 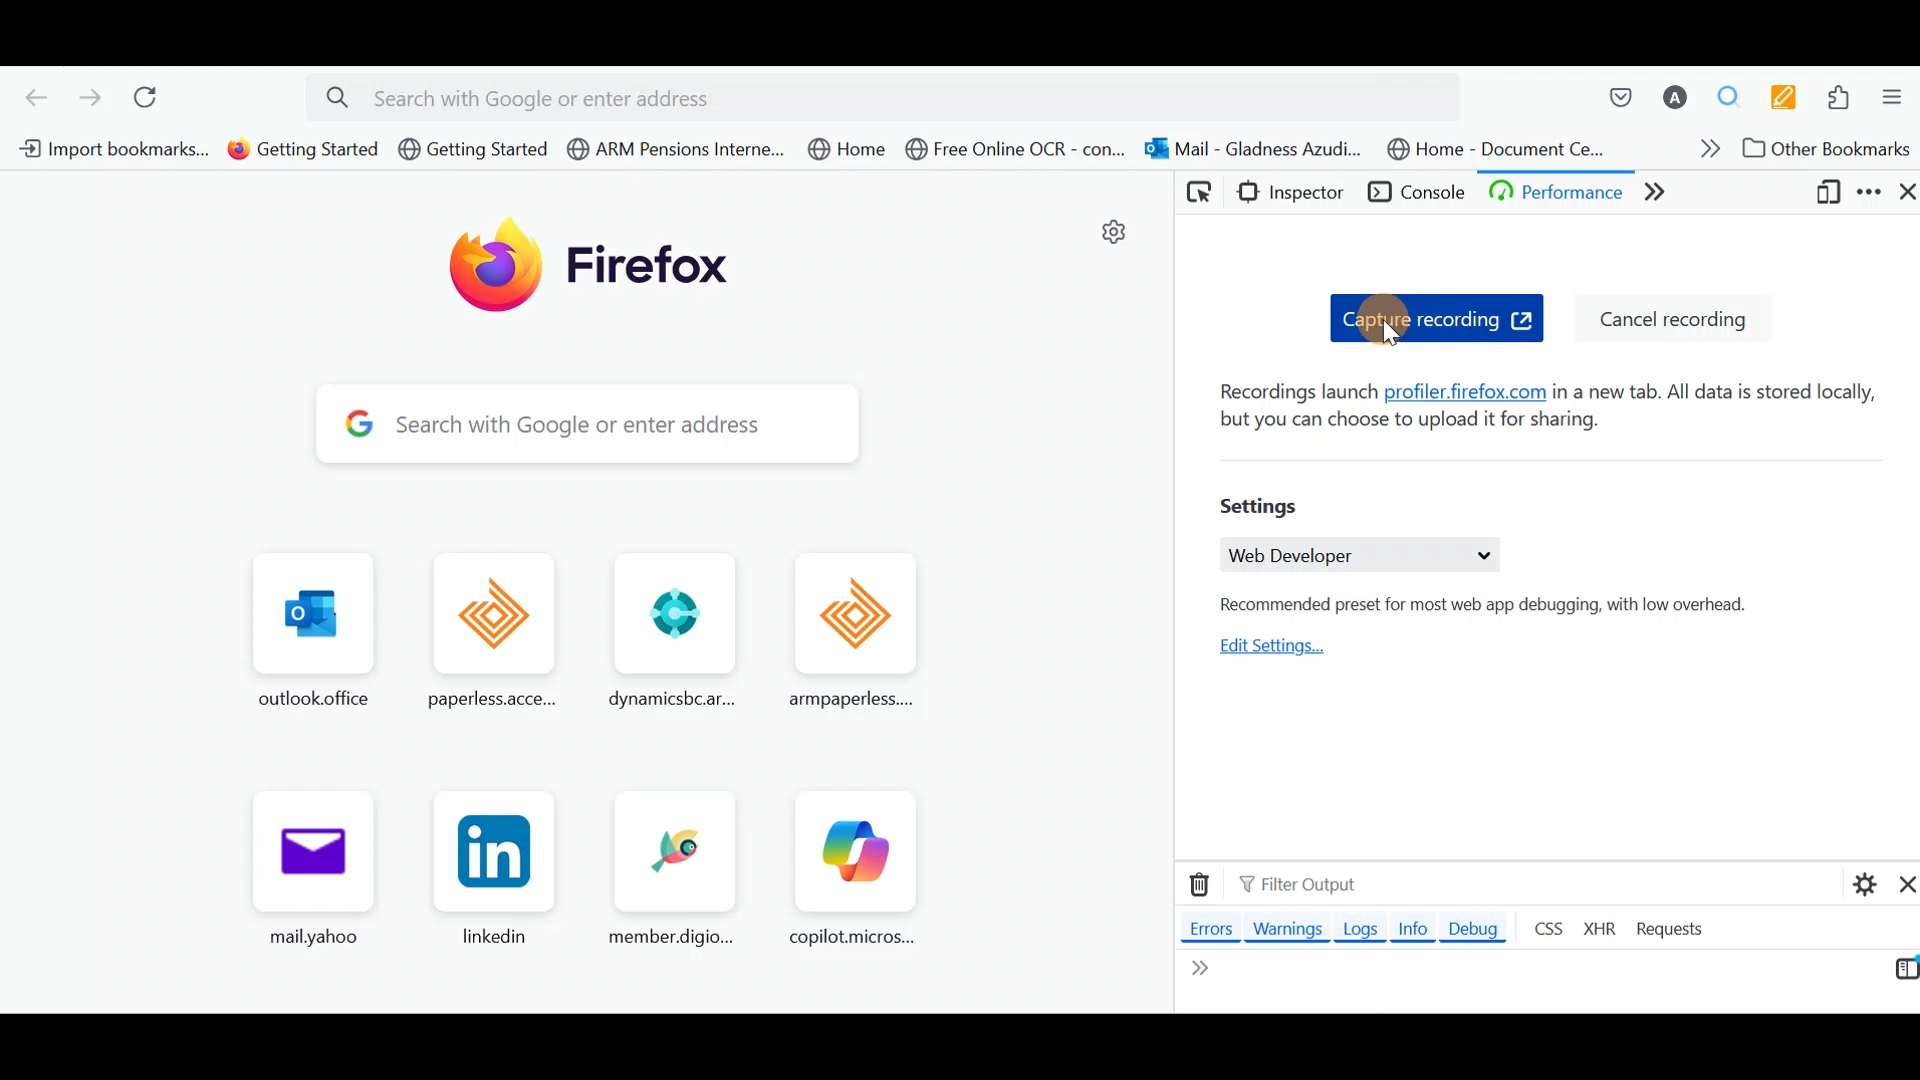 What do you see at coordinates (1684, 323) in the screenshot?
I see `Cancel recording` at bounding box center [1684, 323].